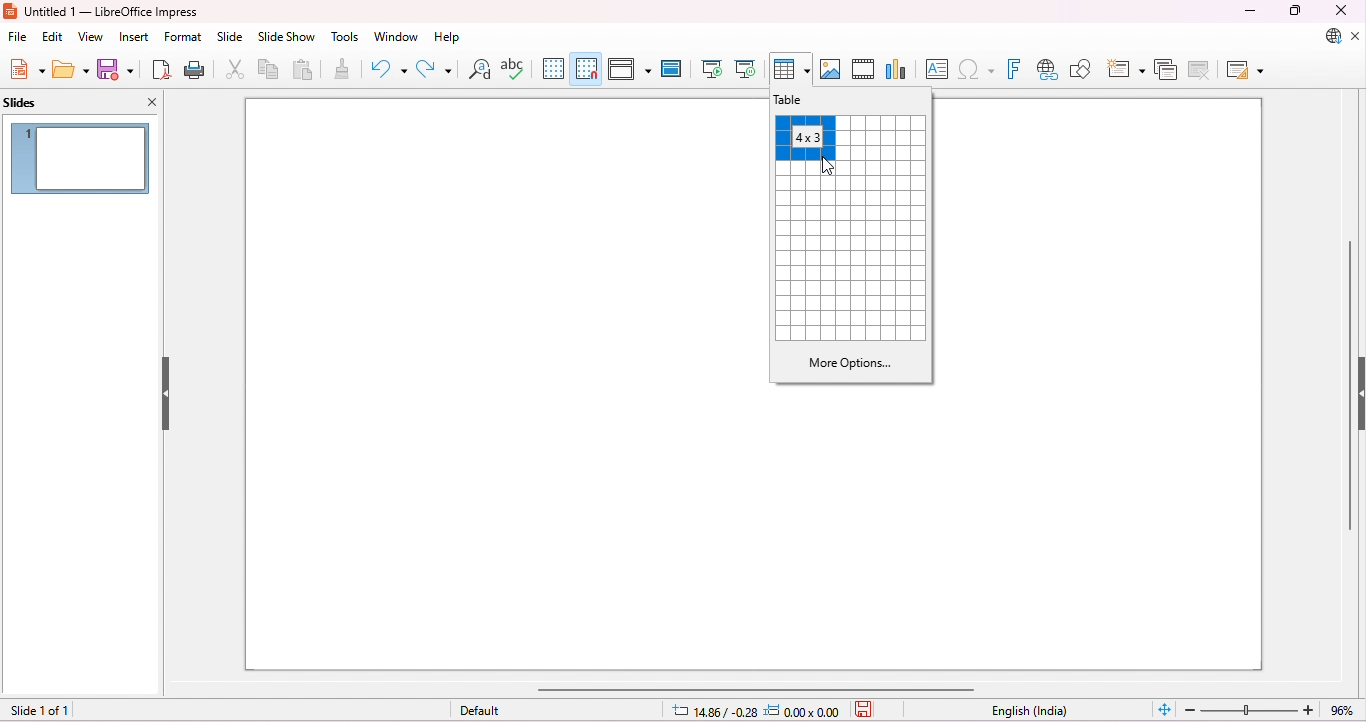 The width and height of the screenshot is (1366, 722). What do you see at coordinates (755, 689) in the screenshot?
I see `horizontal scroll bar` at bounding box center [755, 689].